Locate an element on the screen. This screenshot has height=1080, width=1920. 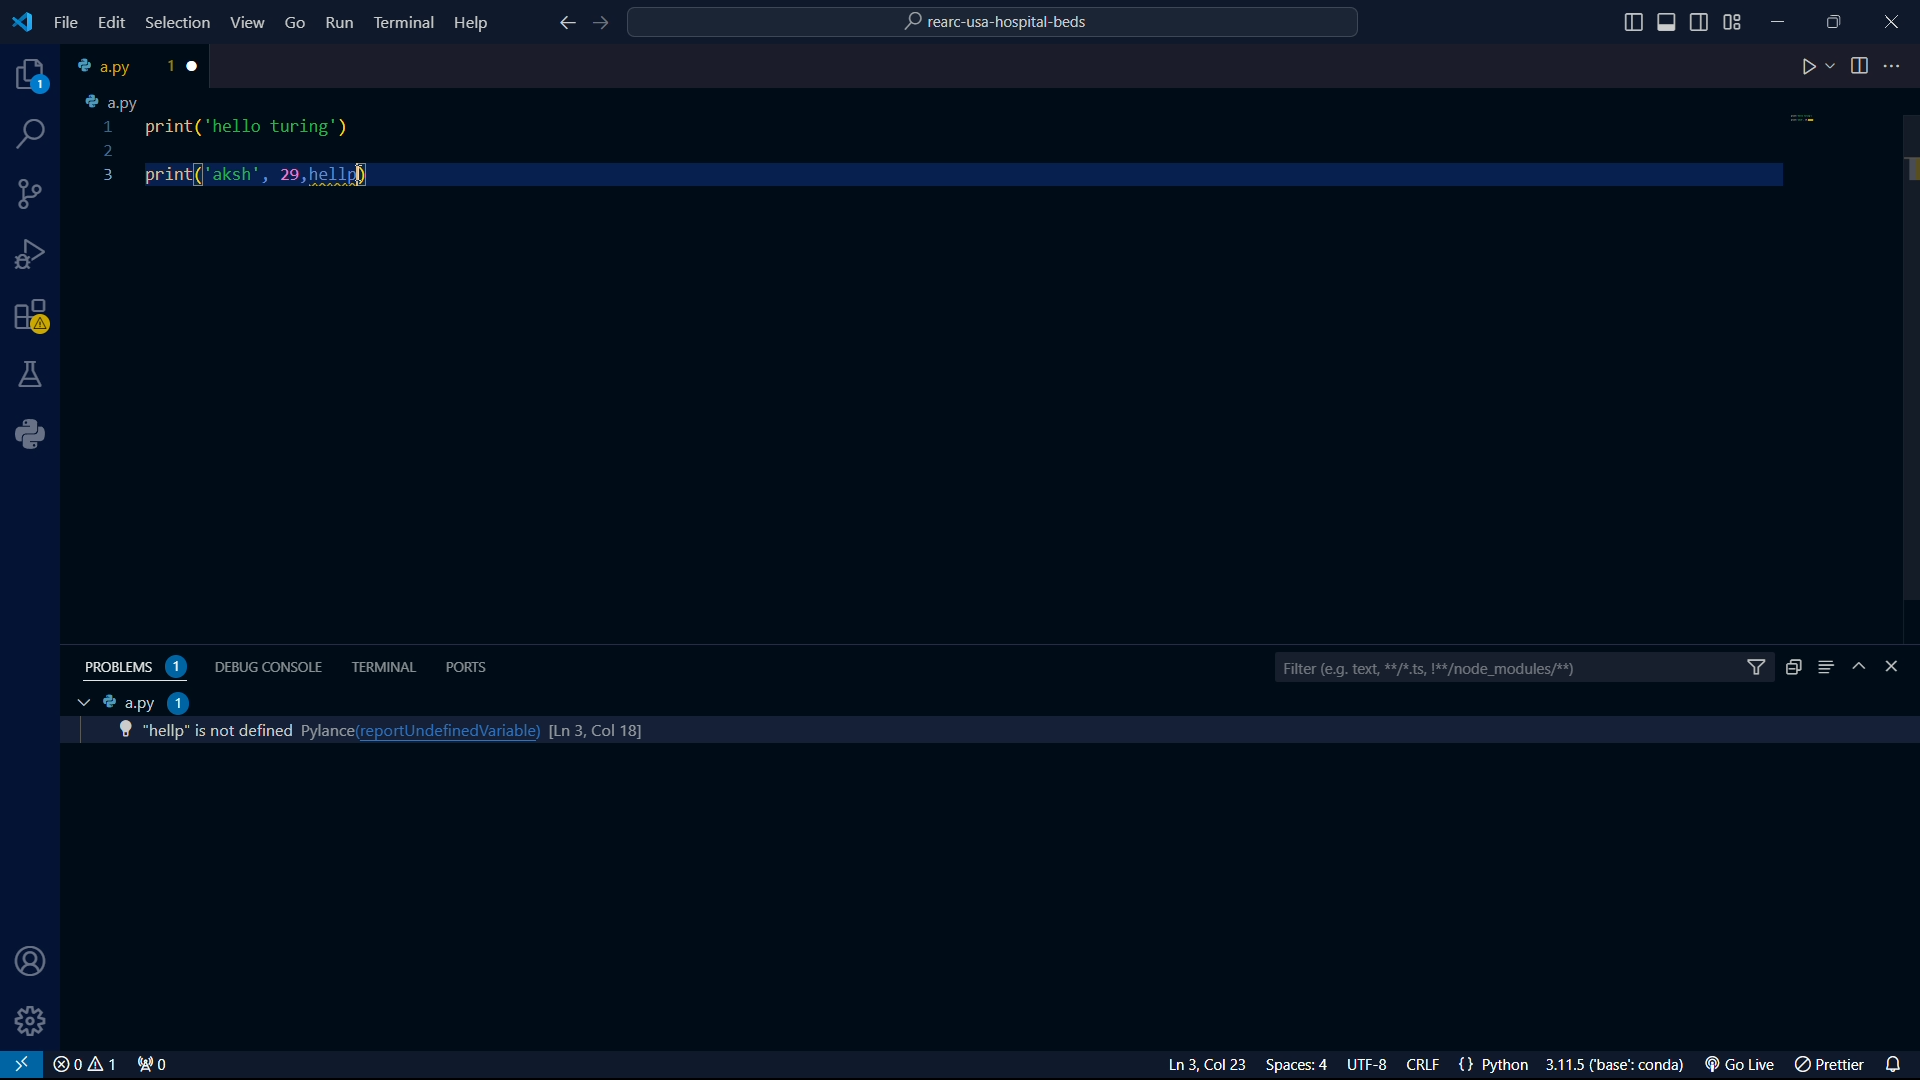
Go Live is located at coordinates (1745, 1065).